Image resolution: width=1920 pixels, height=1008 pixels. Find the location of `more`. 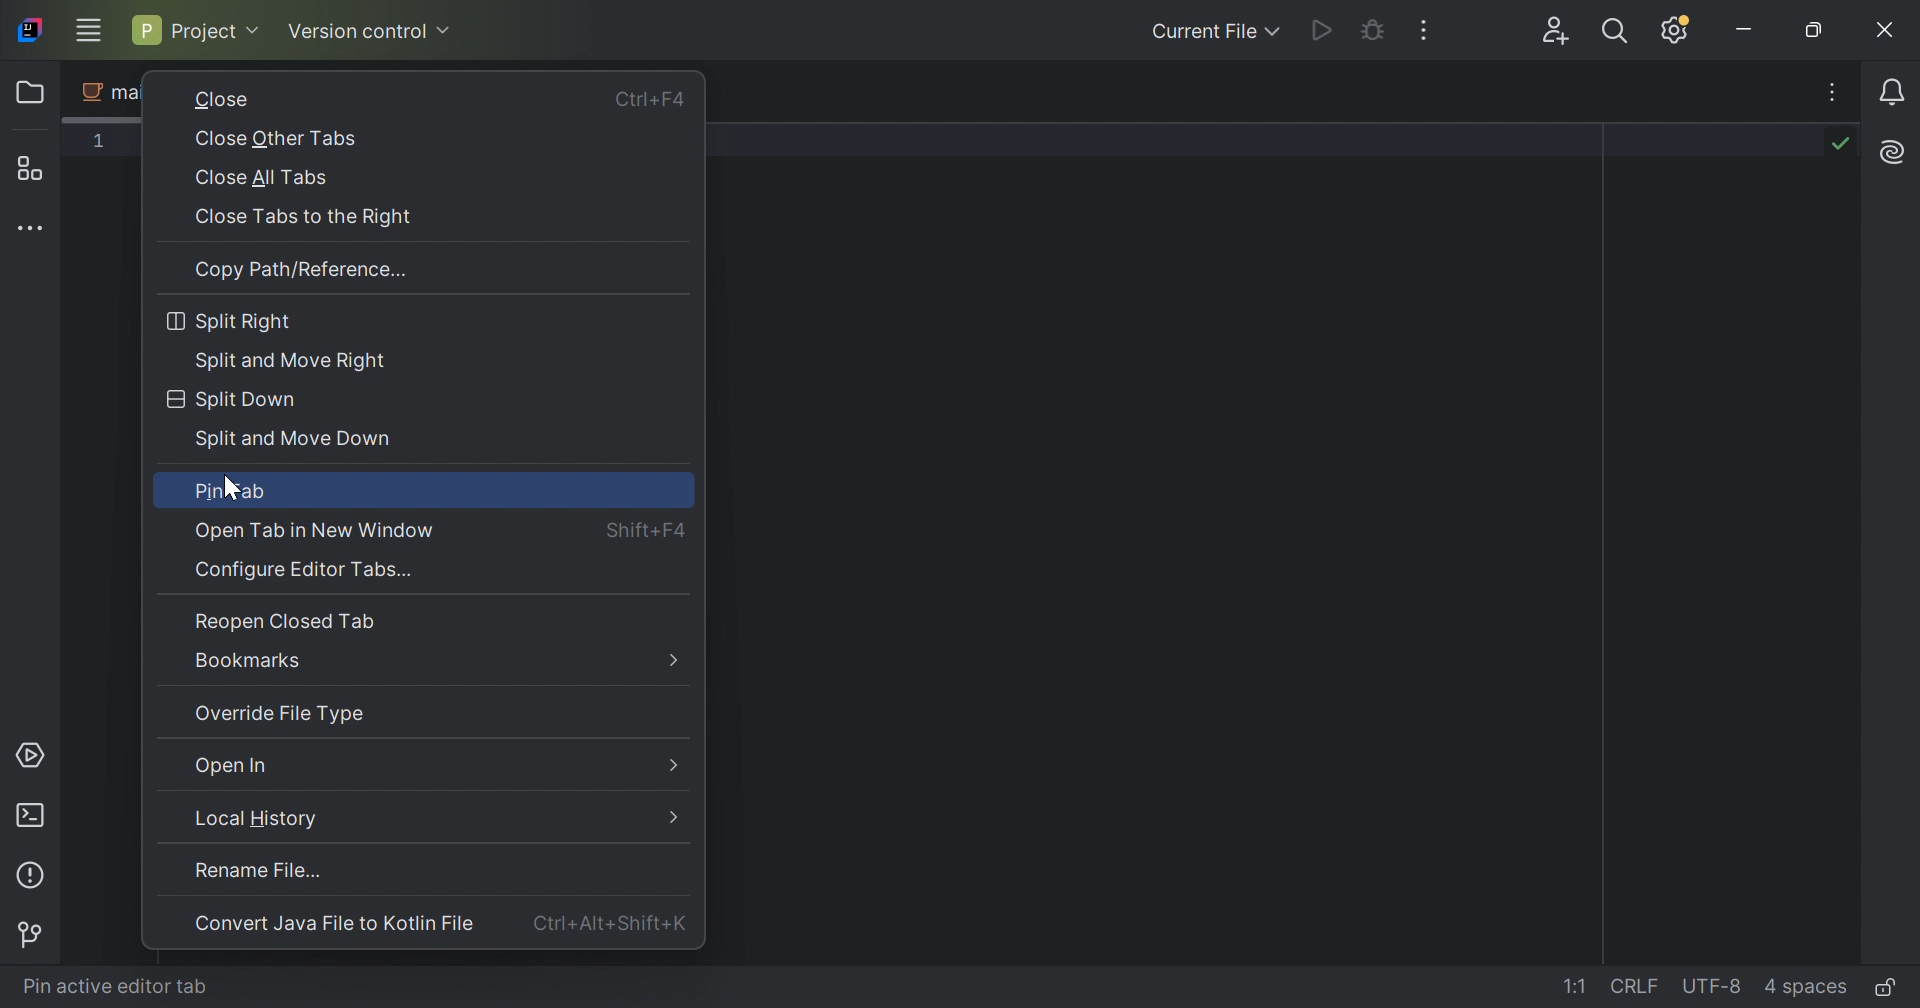

more is located at coordinates (672, 764).